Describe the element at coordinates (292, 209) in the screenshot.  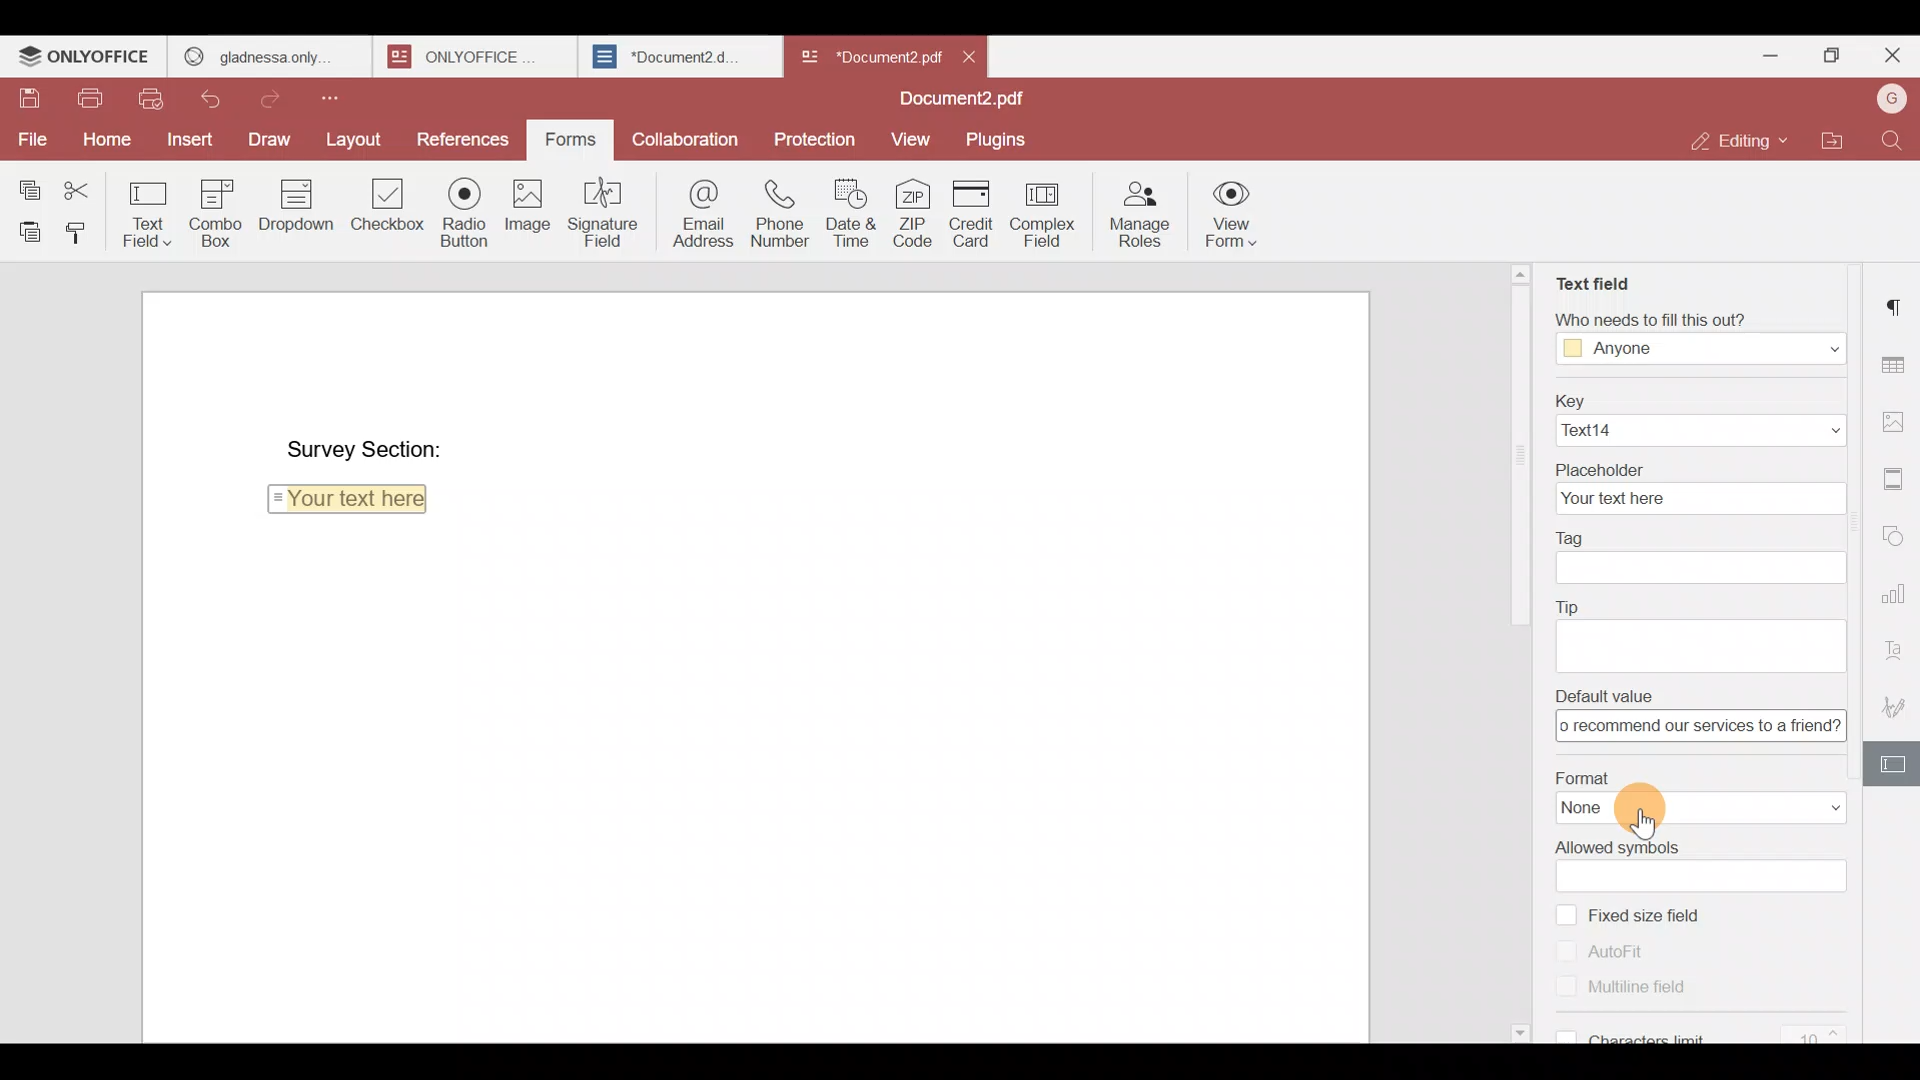
I see `Dropdown` at that location.